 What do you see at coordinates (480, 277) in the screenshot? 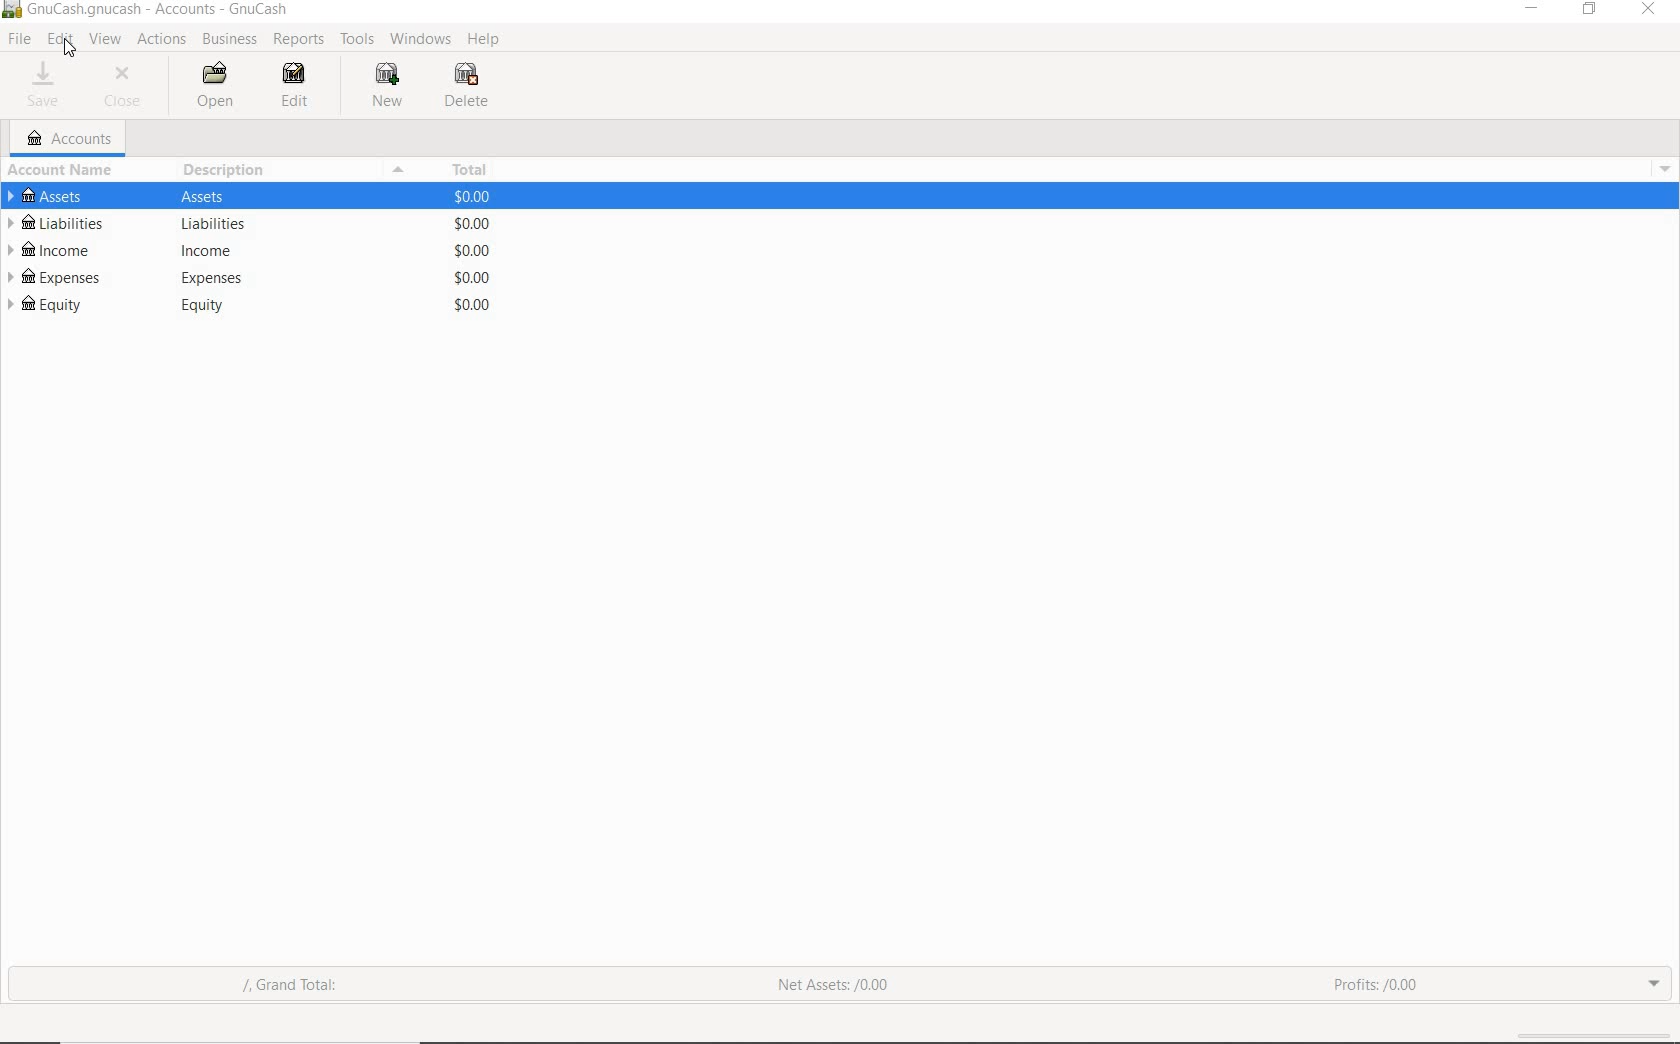
I see `` at bounding box center [480, 277].